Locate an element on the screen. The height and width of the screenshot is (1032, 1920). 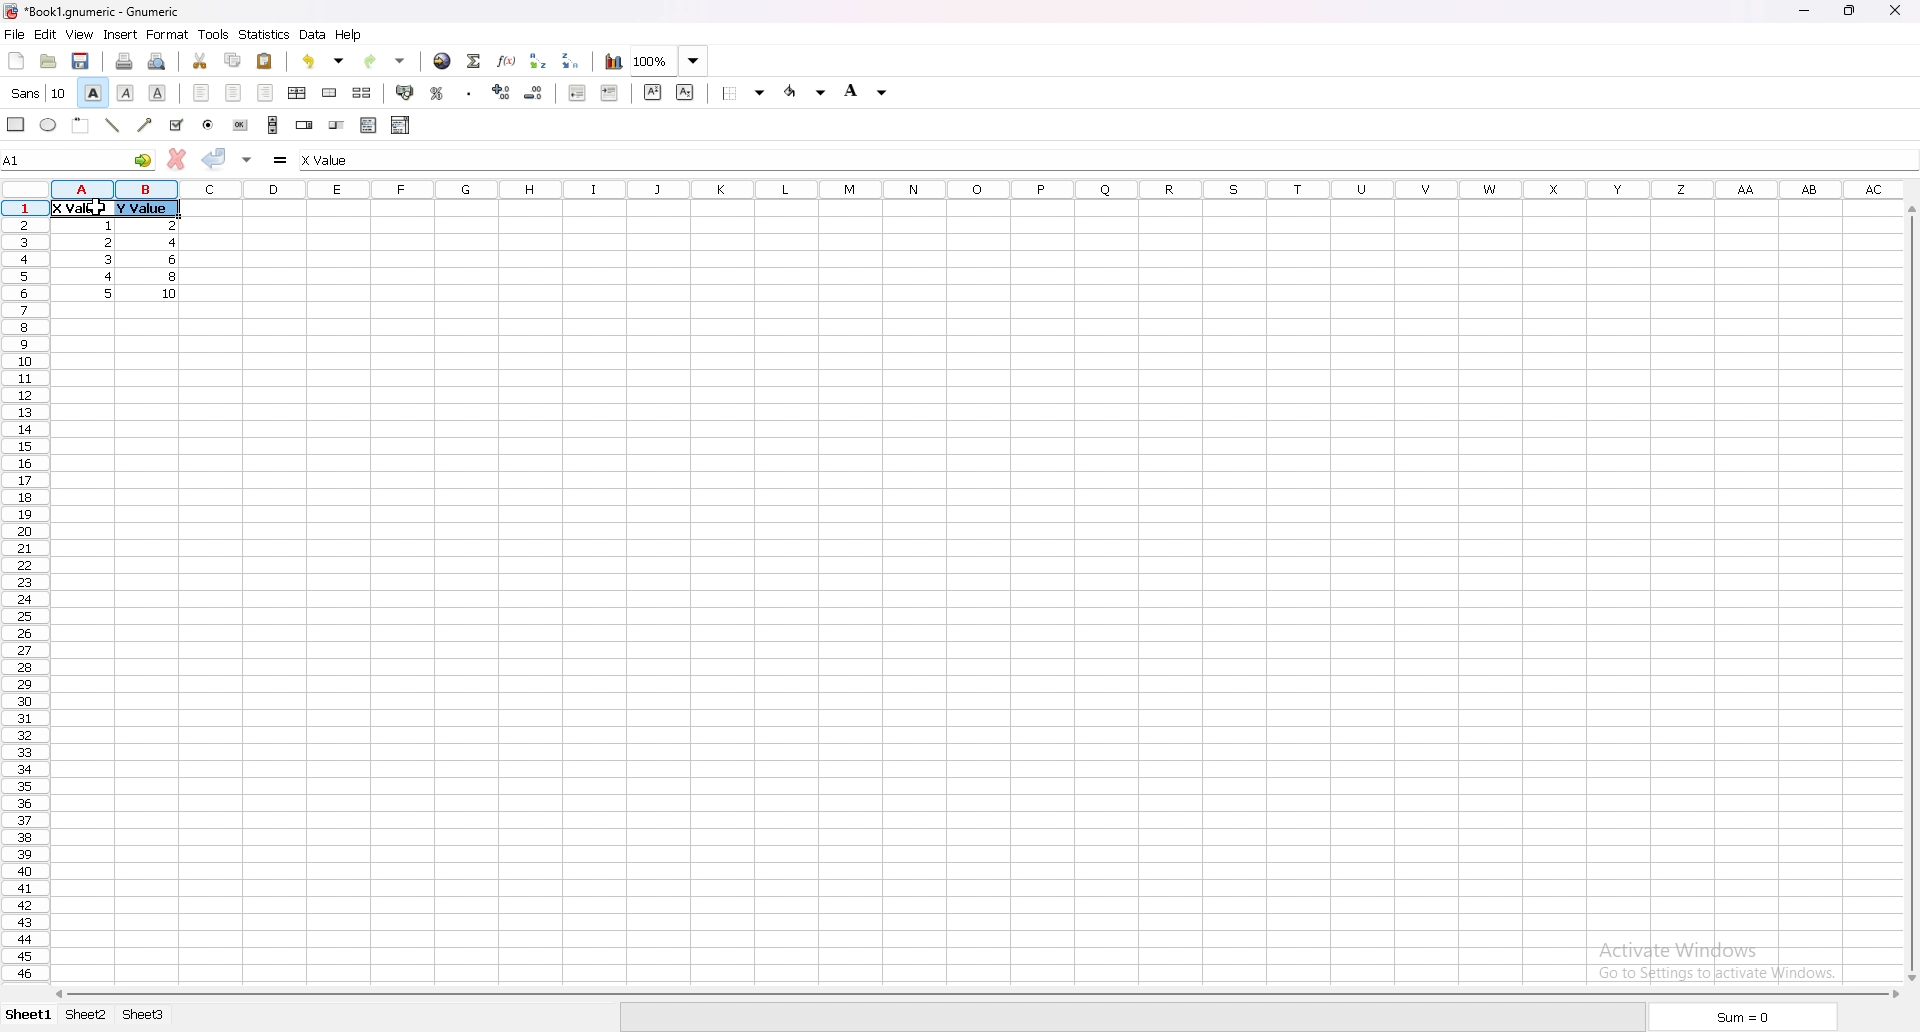
resize is located at coordinates (1851, 11).